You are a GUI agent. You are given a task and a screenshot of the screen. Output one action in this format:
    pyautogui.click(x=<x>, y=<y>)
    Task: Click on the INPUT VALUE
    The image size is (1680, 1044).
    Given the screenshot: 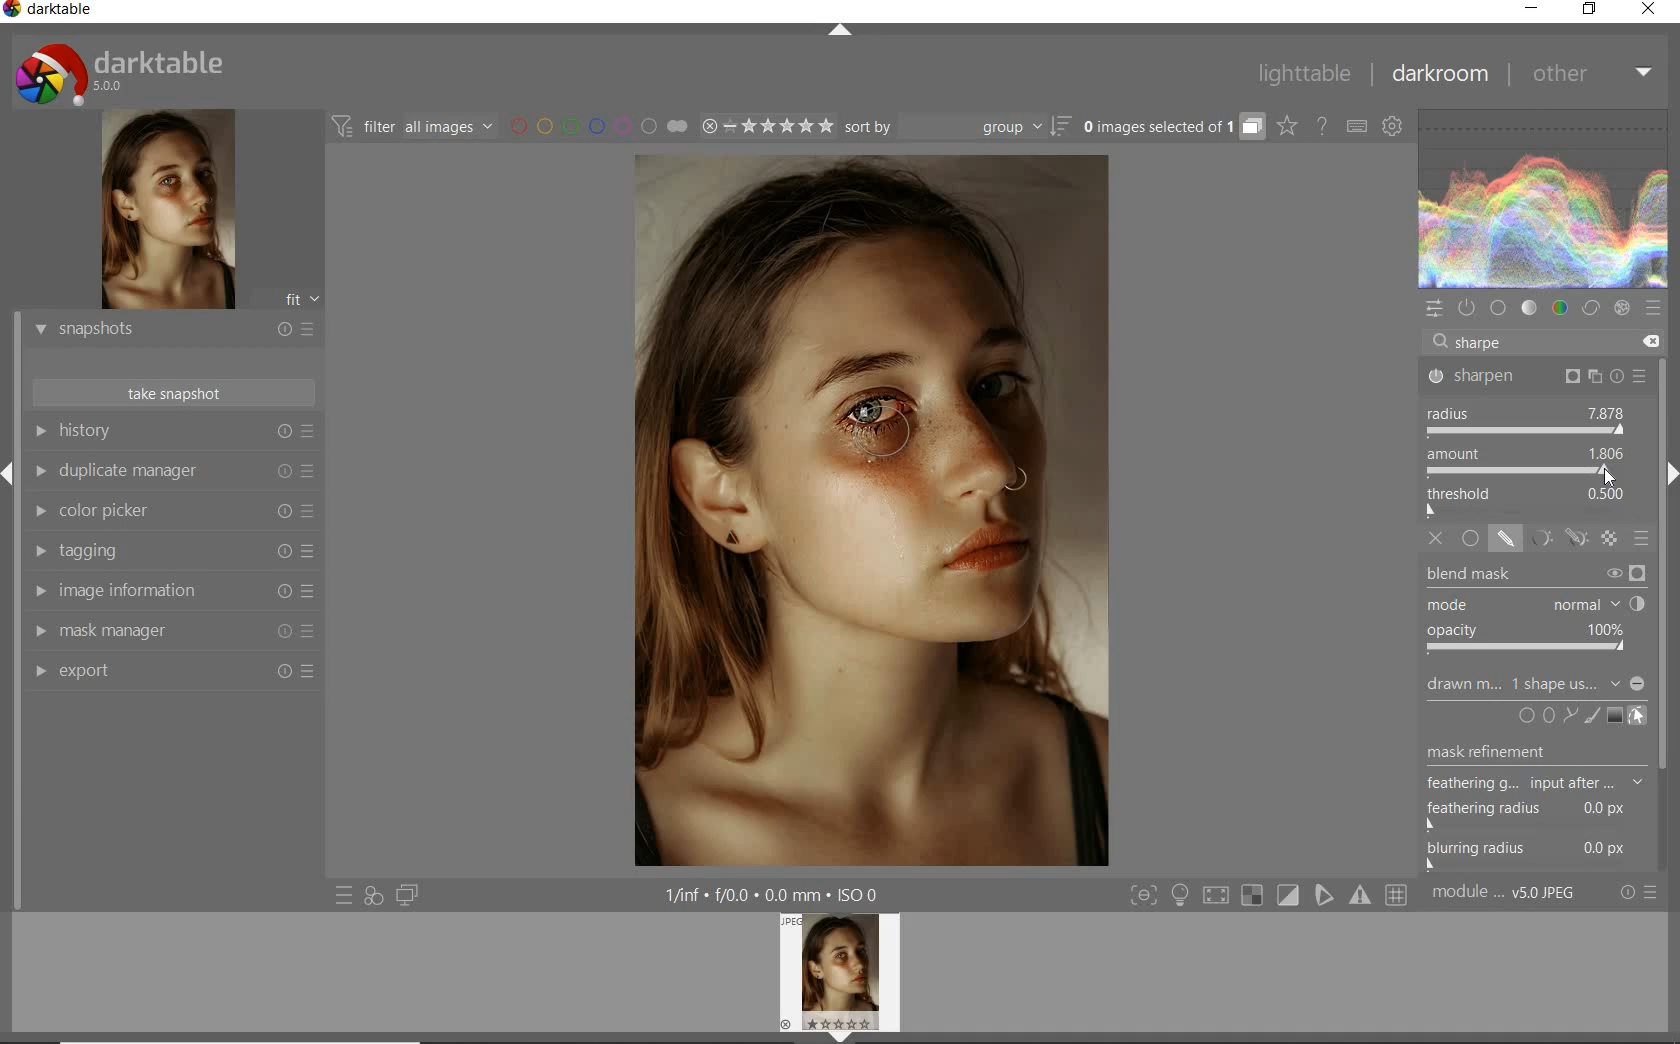 What is the action you would take?
    pyautogui.click(x=1479, y=341)
    